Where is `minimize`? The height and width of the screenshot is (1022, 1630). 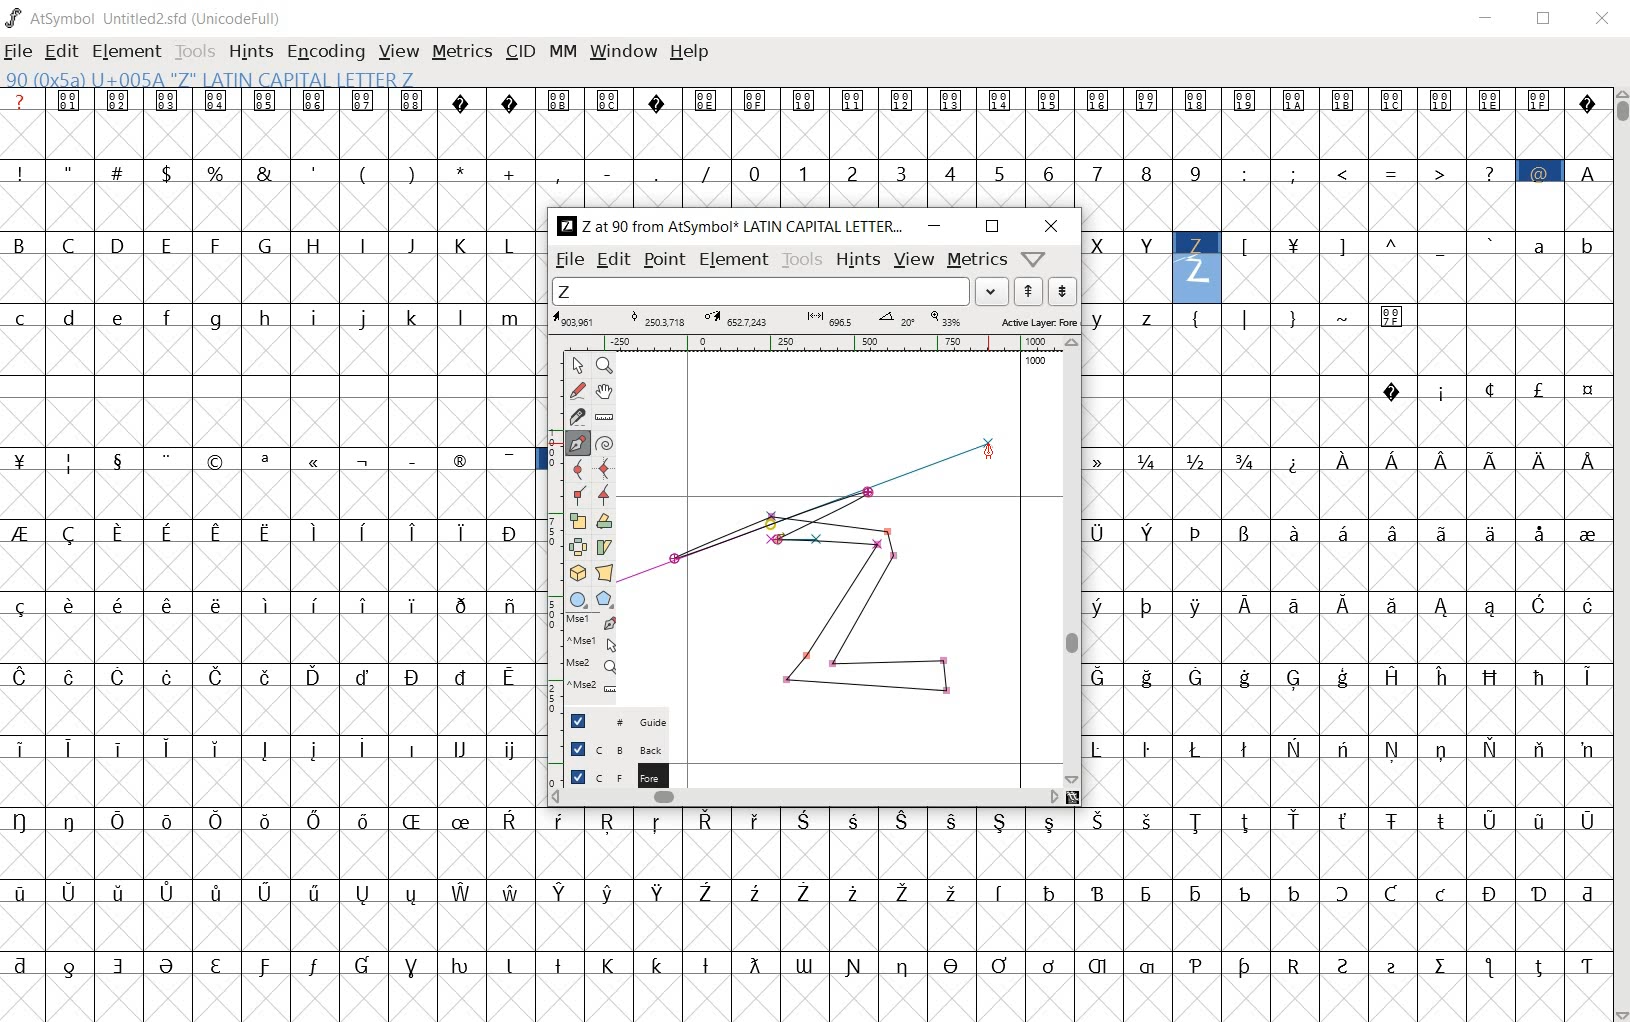
minimize is located at coordinates (936, 226).